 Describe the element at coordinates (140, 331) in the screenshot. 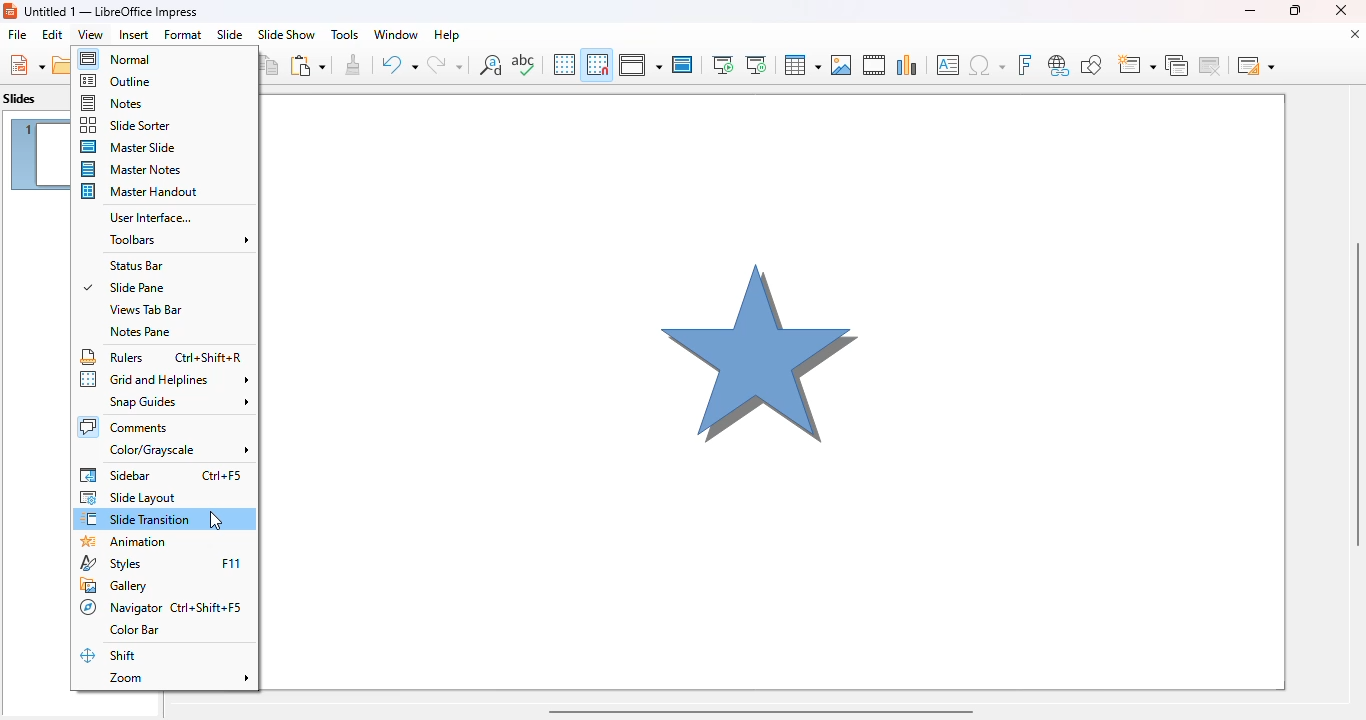

I see `notes pane` at that location.